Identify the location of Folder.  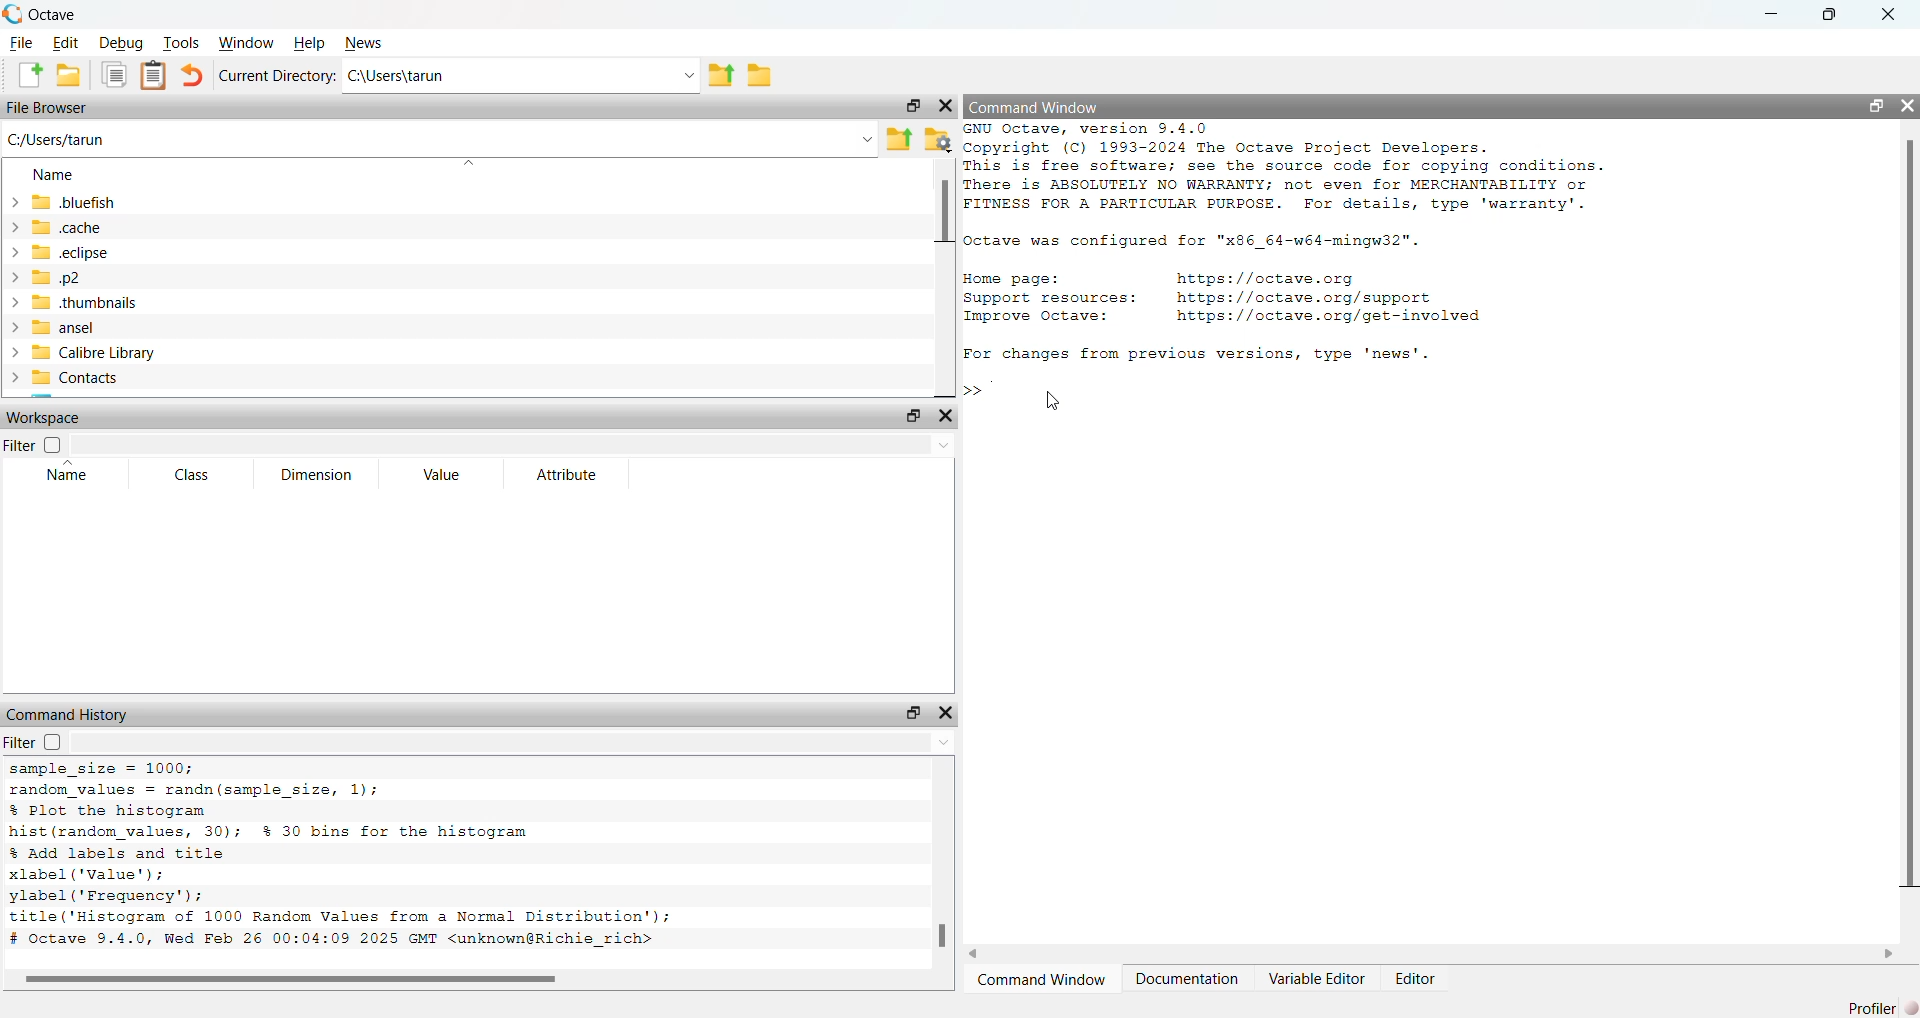
(761, 76).